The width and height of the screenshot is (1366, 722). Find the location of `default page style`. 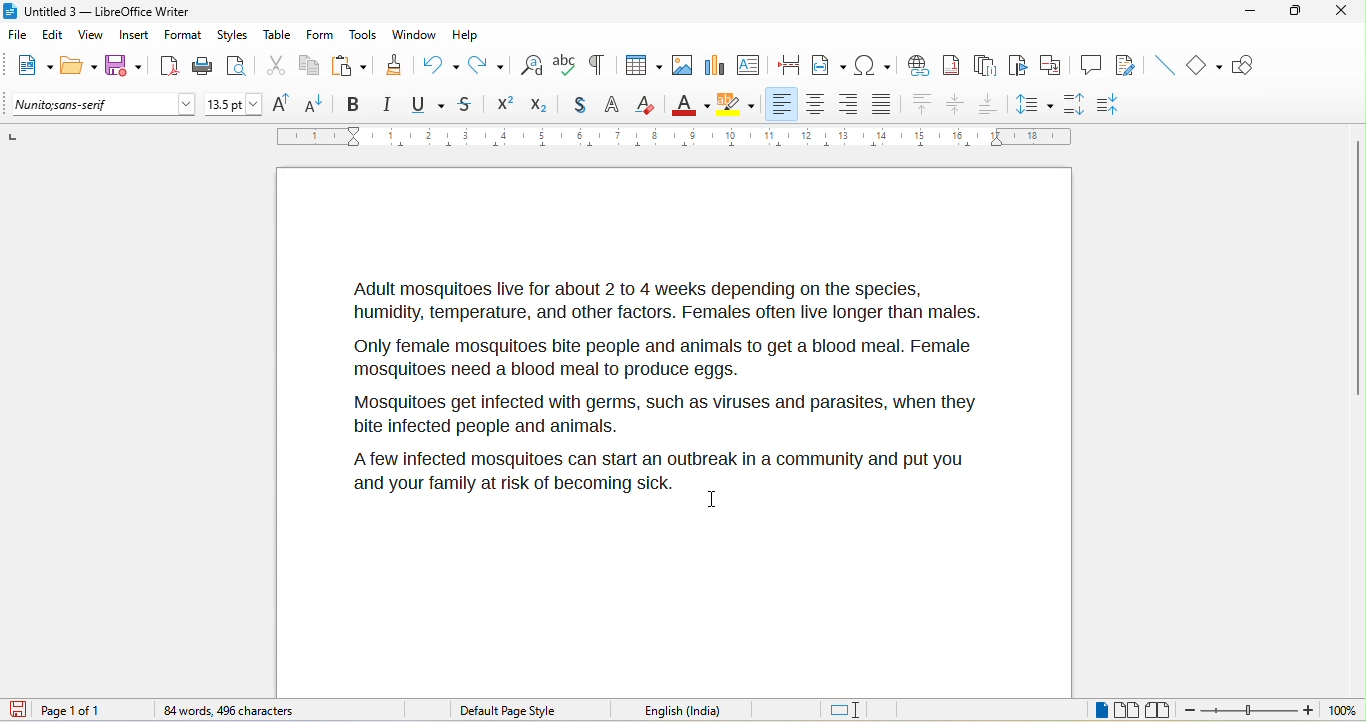

default page style is located at coordinates (511, 711).